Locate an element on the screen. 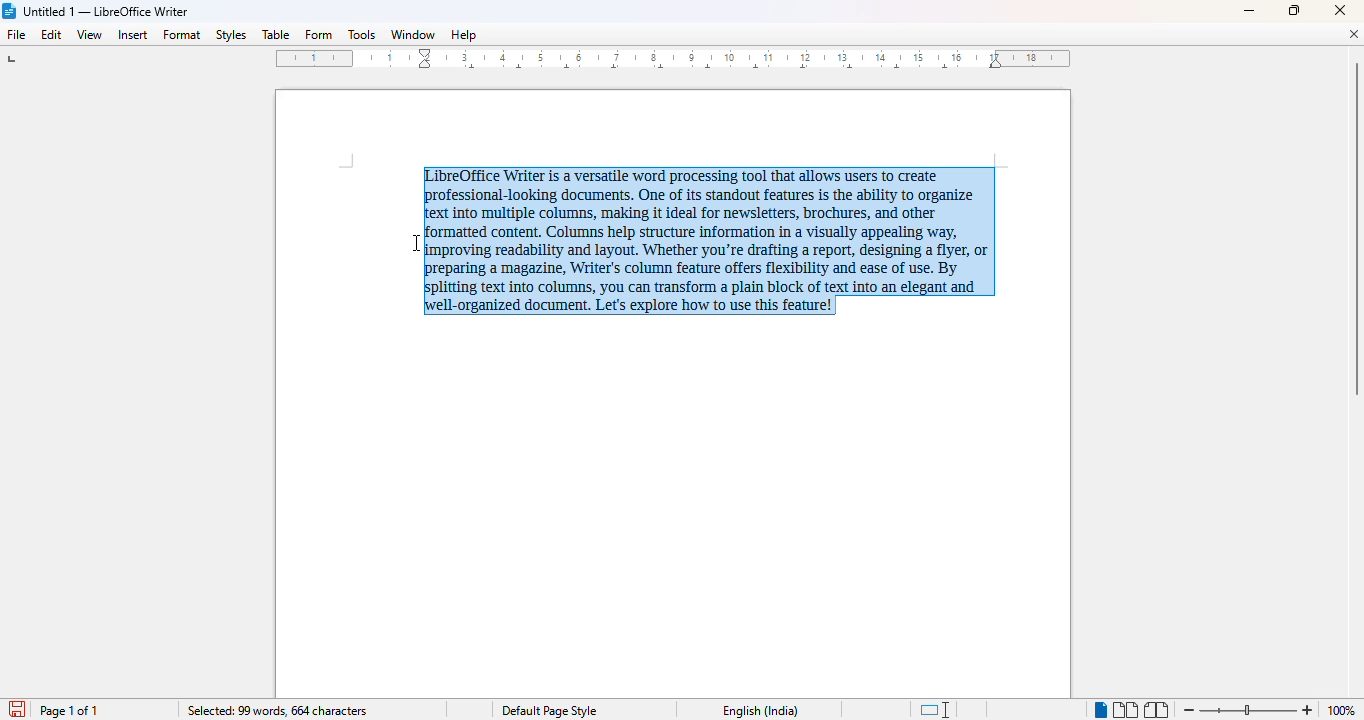  Untitled 1 -- LibreOffice Writer is located at coordinates (107, 12).